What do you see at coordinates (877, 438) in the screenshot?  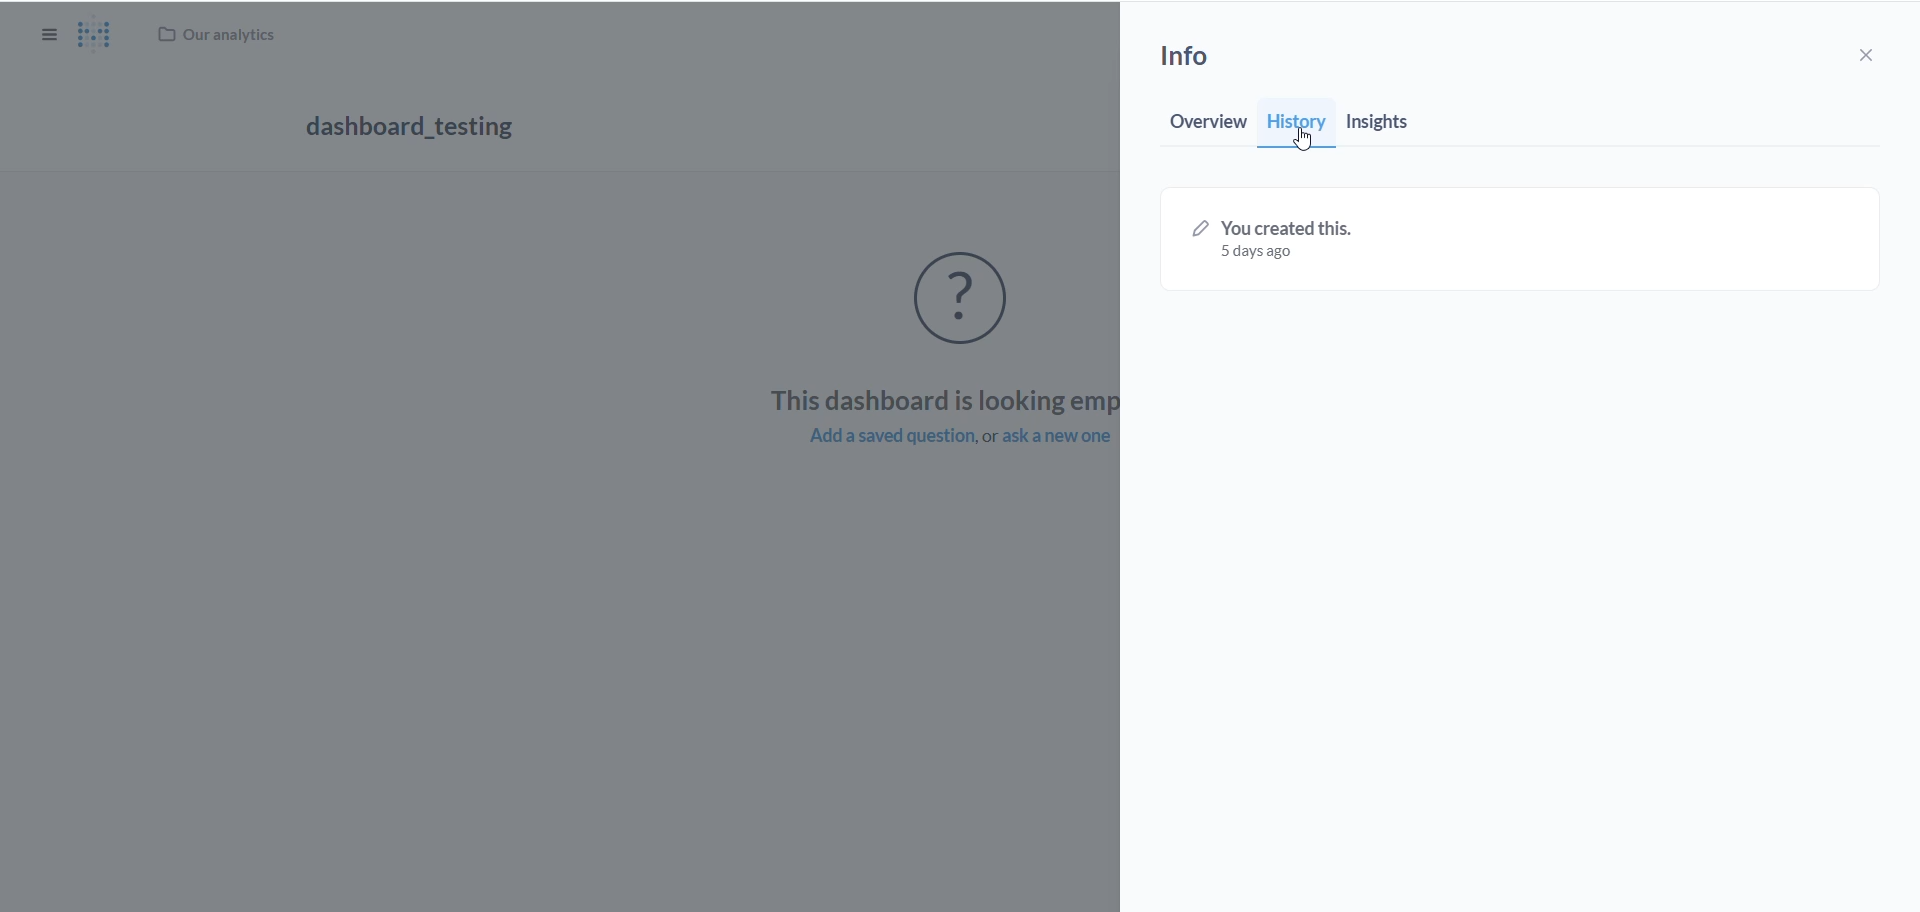 I see `add a saved question` at bounding box center [877, 438].